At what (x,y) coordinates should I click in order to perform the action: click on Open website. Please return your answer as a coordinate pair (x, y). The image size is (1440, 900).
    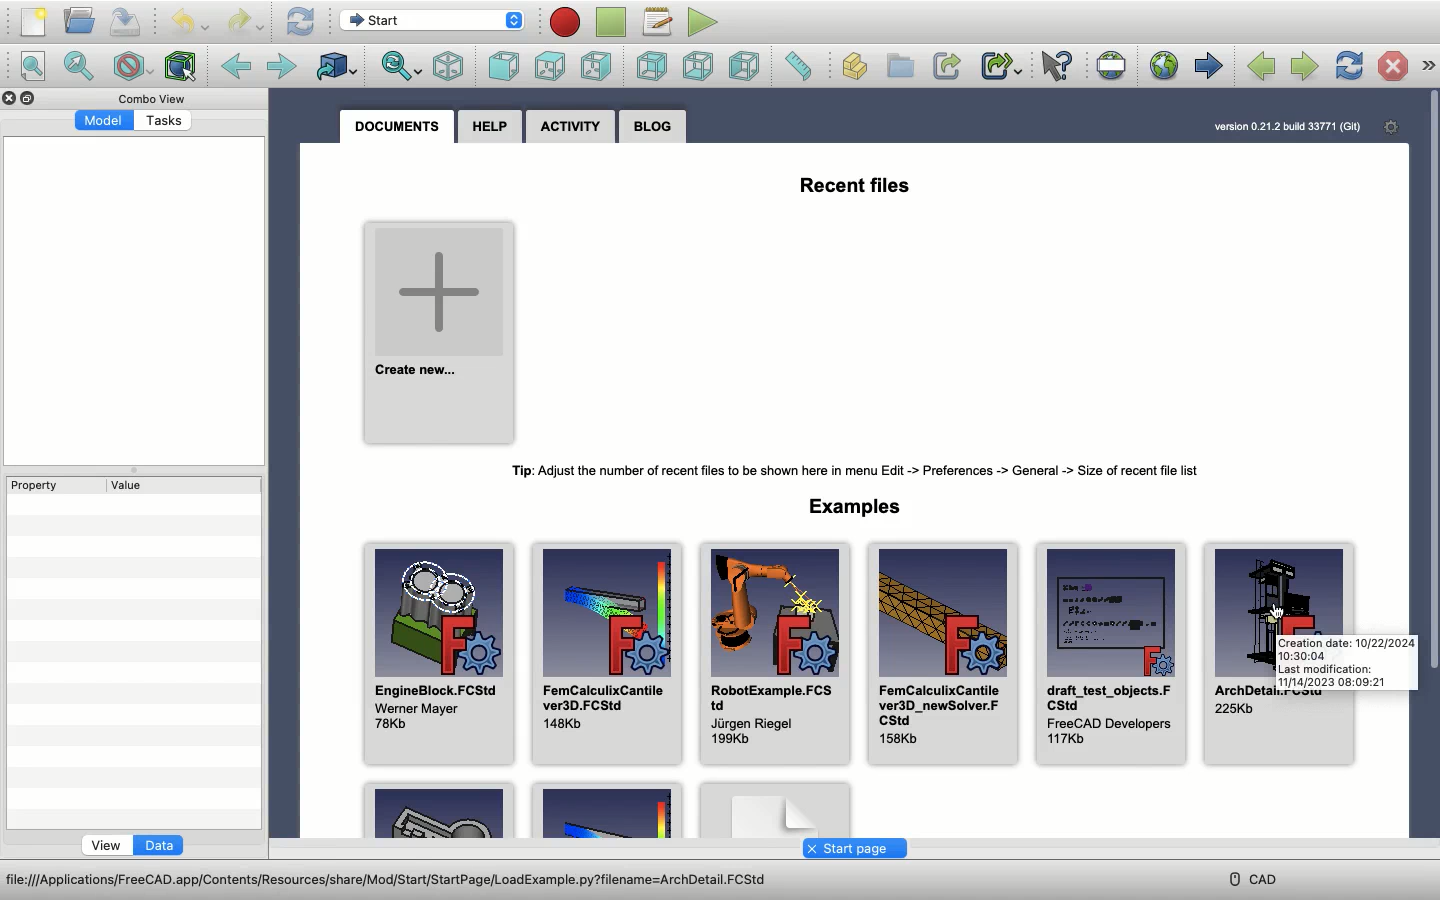
    Looking at the image, I should click on (1164, 66).